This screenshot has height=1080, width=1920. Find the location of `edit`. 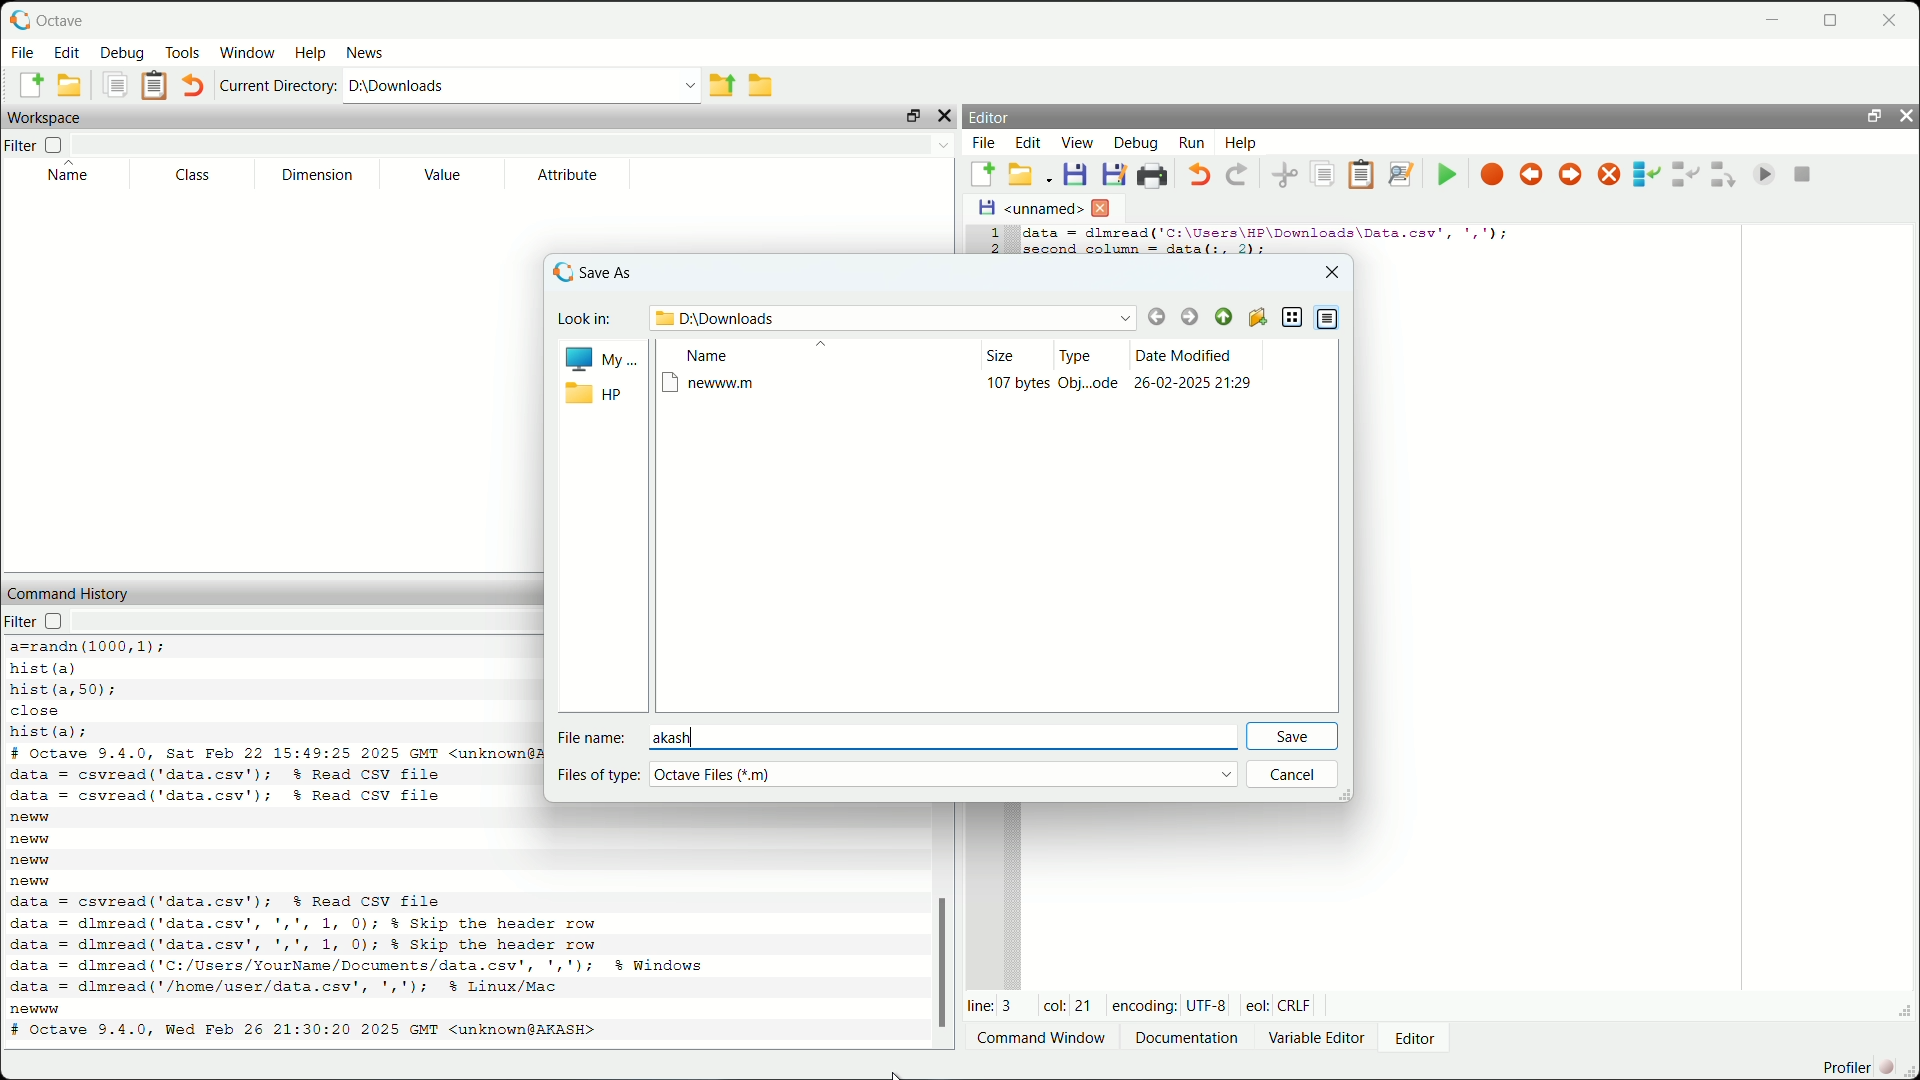

edit is located at coordinates (1030, 146).